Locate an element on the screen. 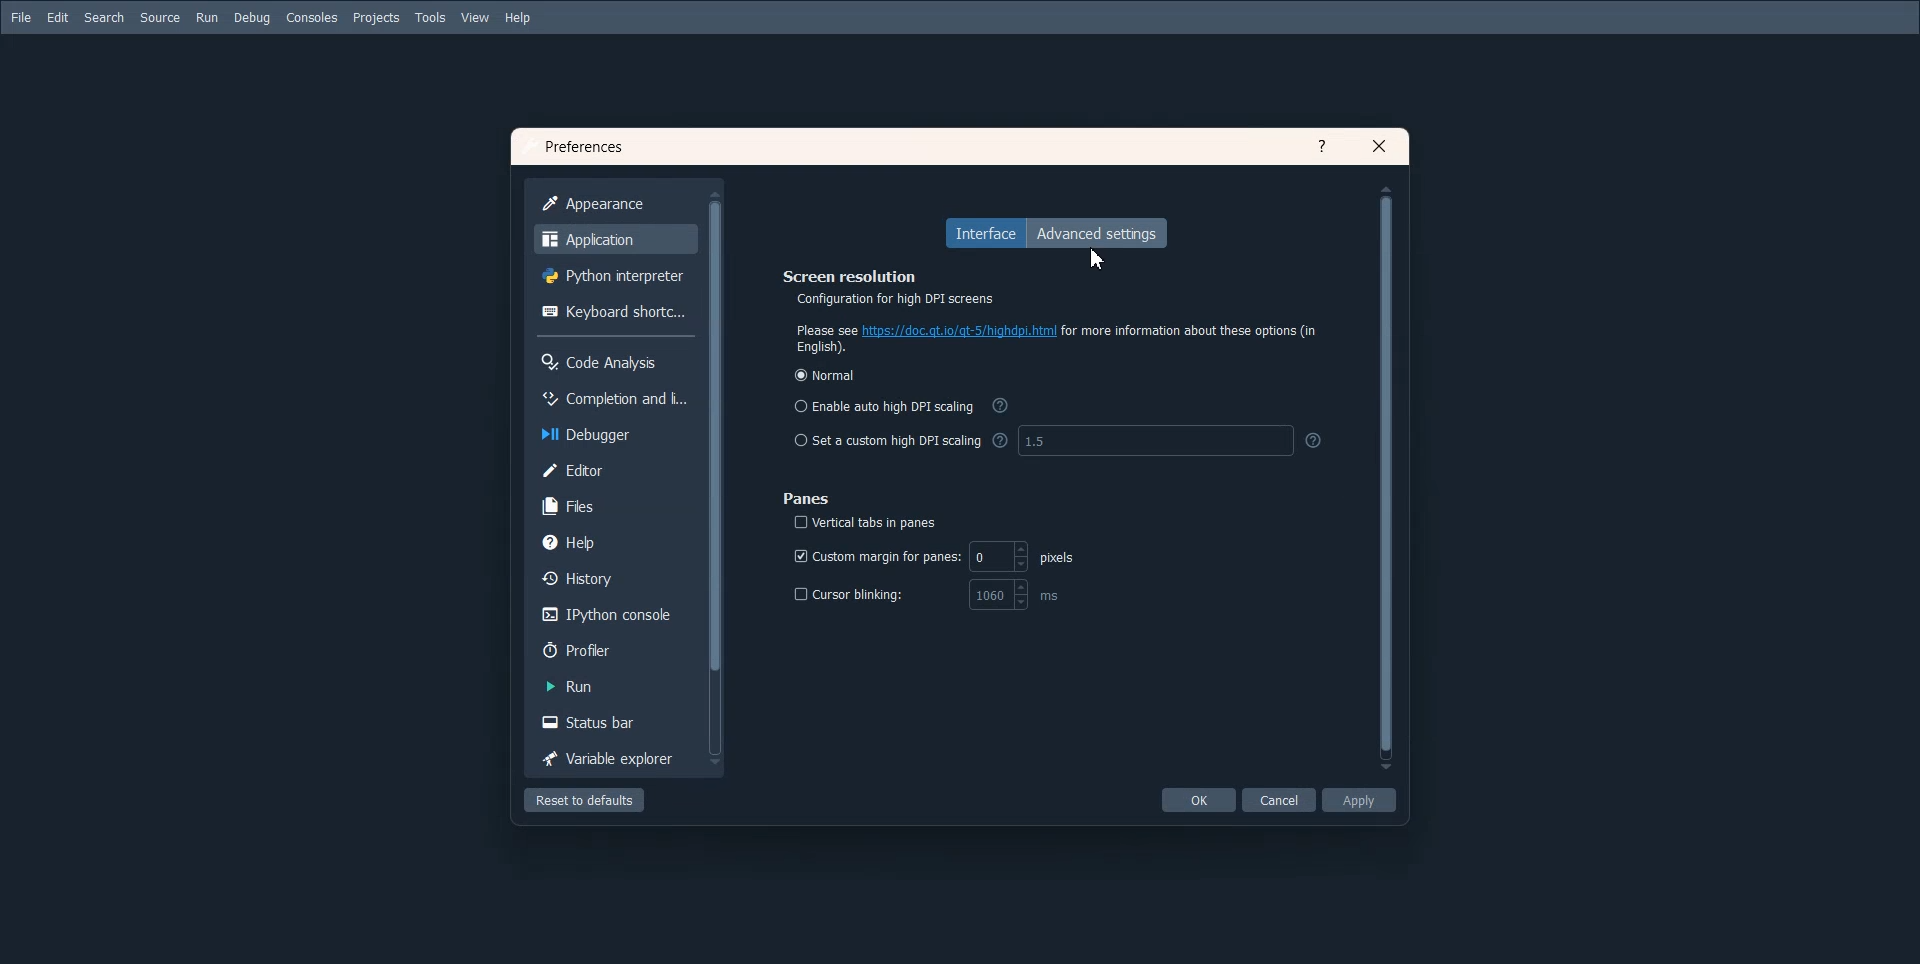 The image size is (1920, 964). Profiler is located at coordinates (612, 648).